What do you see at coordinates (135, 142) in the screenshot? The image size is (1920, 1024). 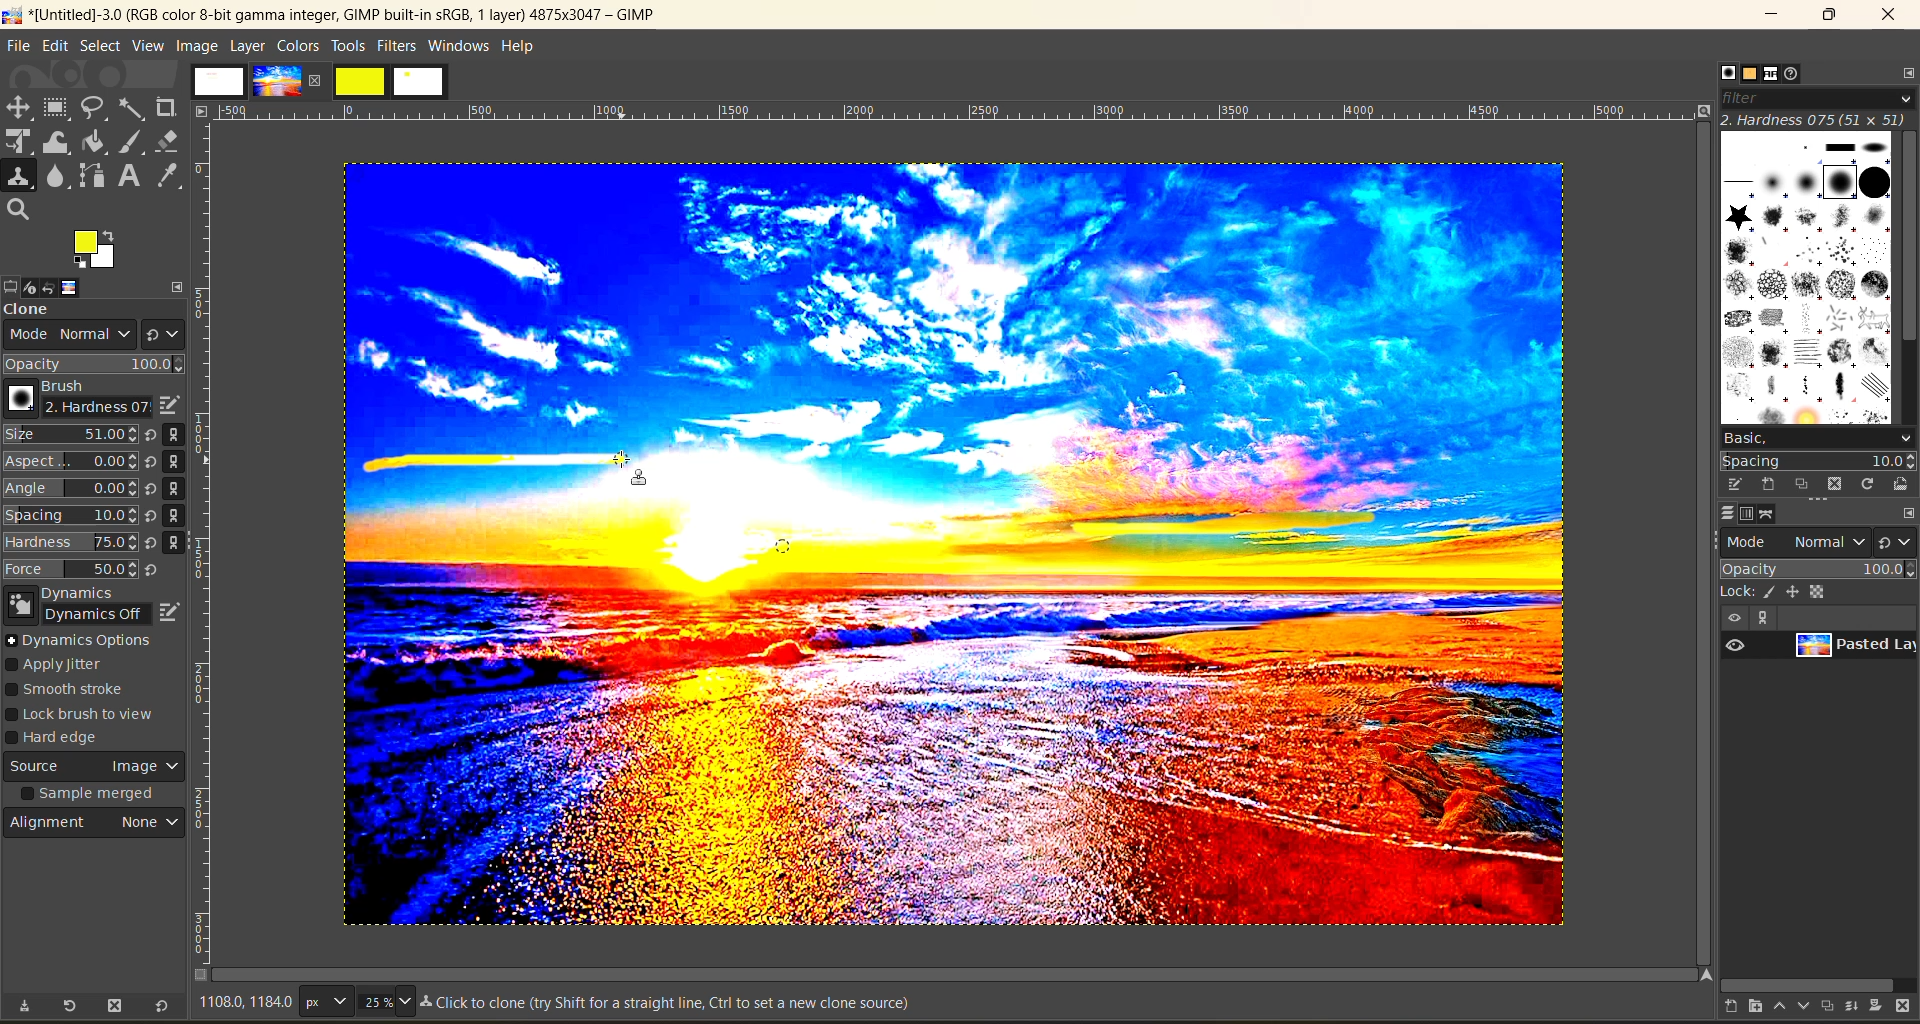 I see `ink tool` at bounding box center [135, 142].